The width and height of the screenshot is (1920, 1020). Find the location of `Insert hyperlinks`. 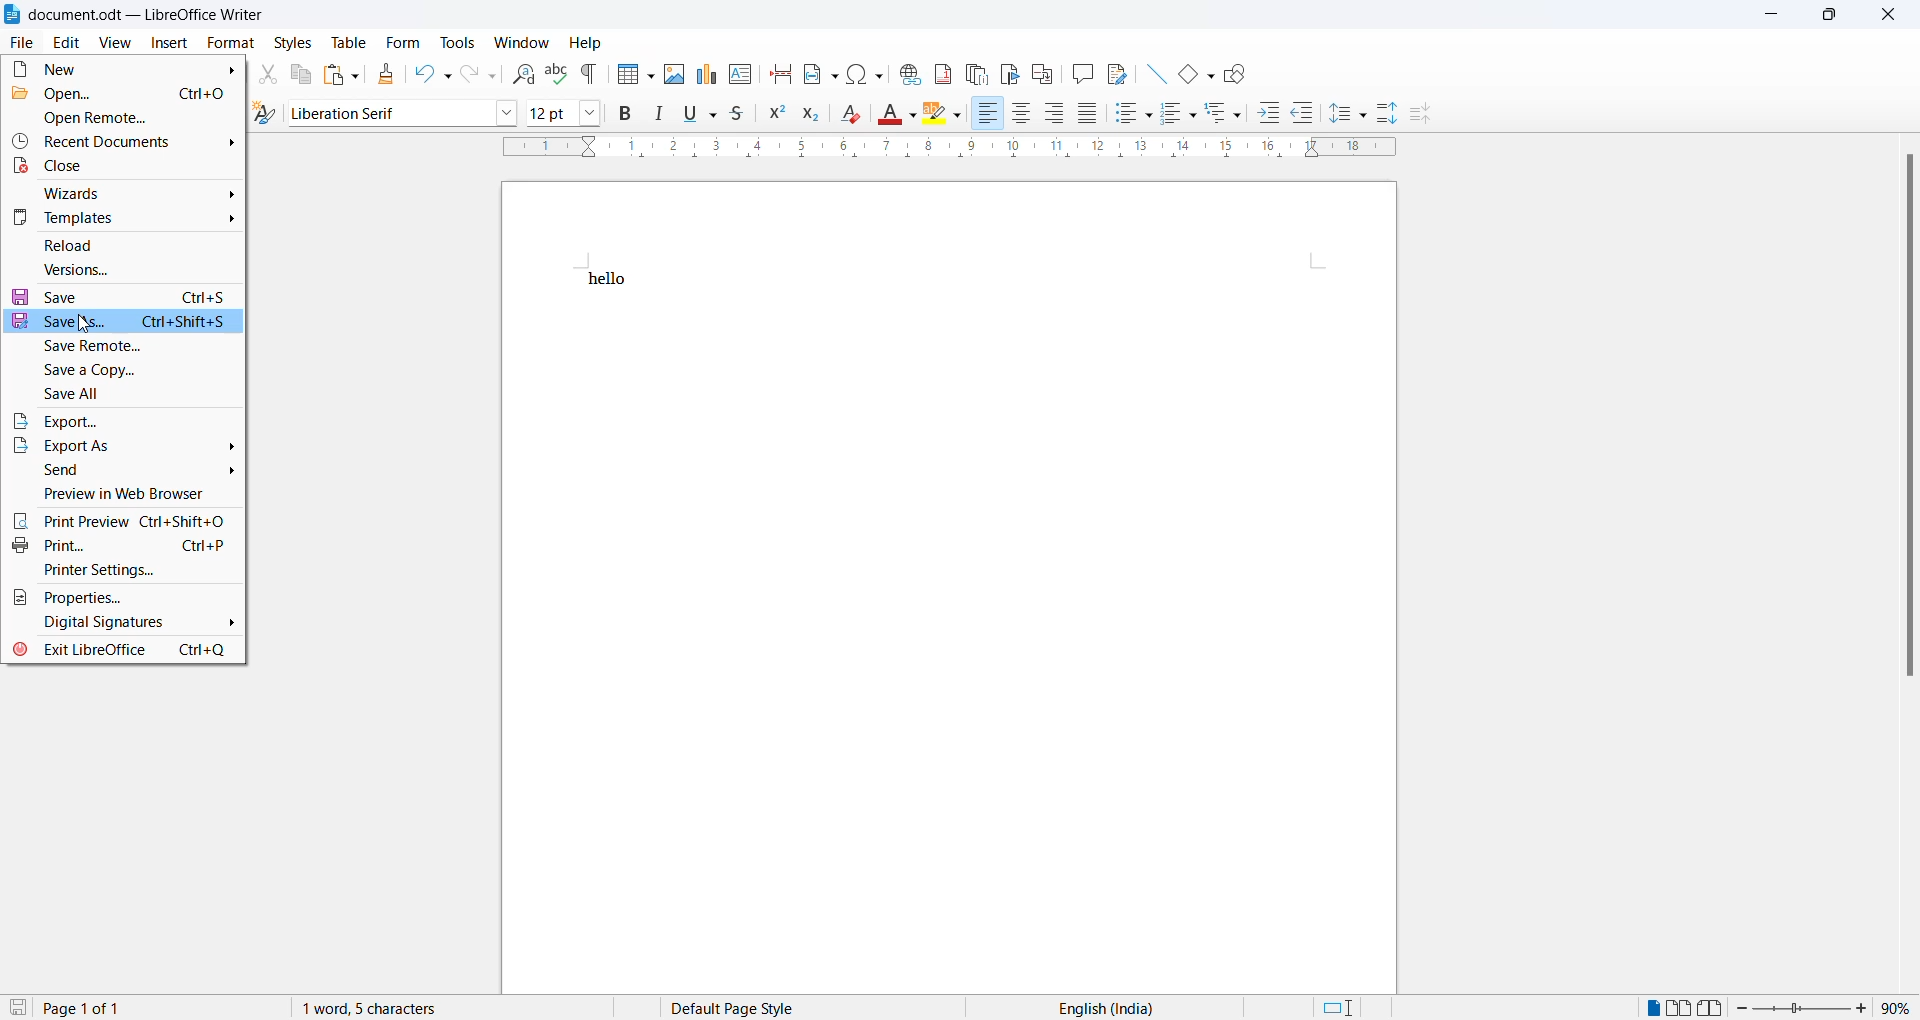

Insert hyperlinks is located at coordinates (907, 73).